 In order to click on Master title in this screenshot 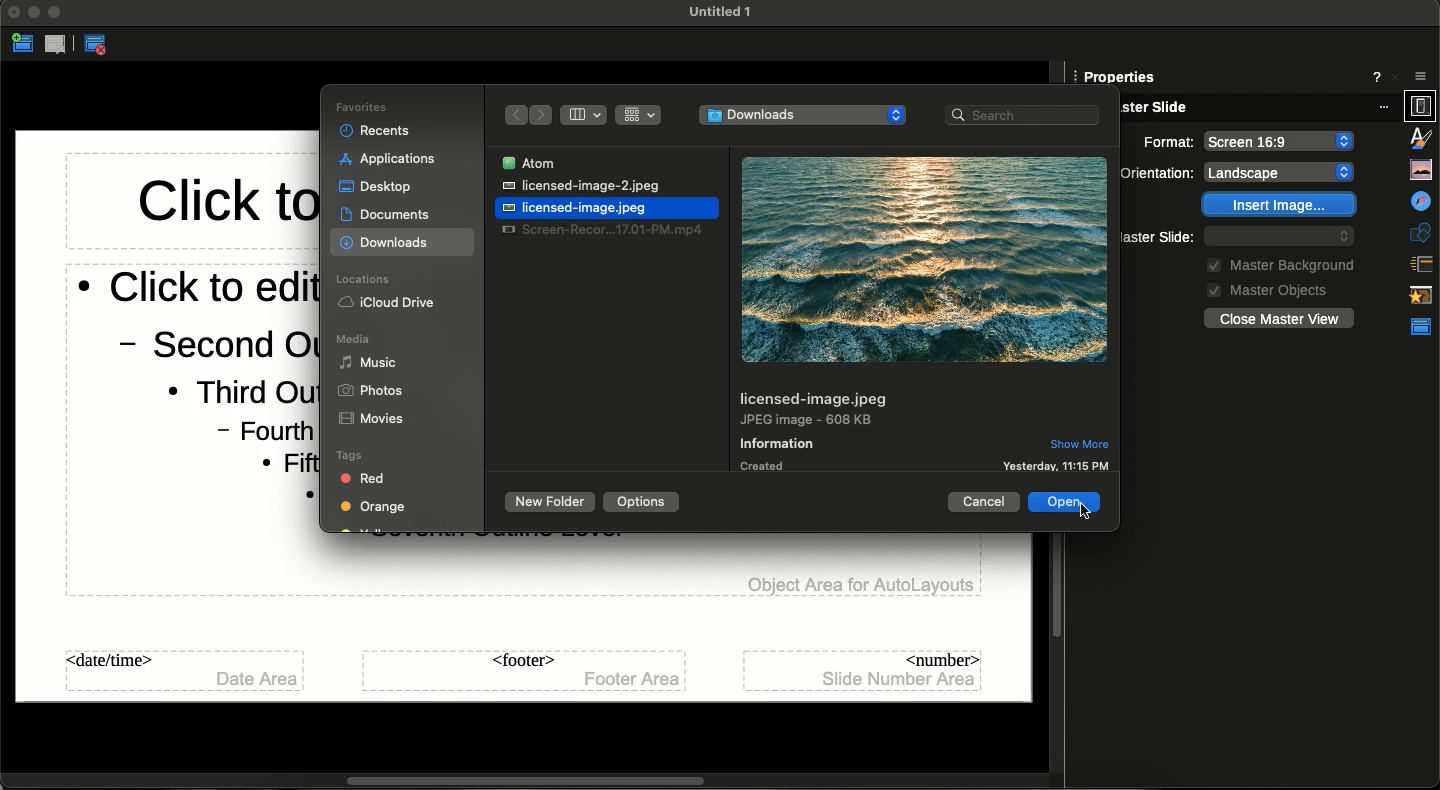, I will do `click(225, 208)`.